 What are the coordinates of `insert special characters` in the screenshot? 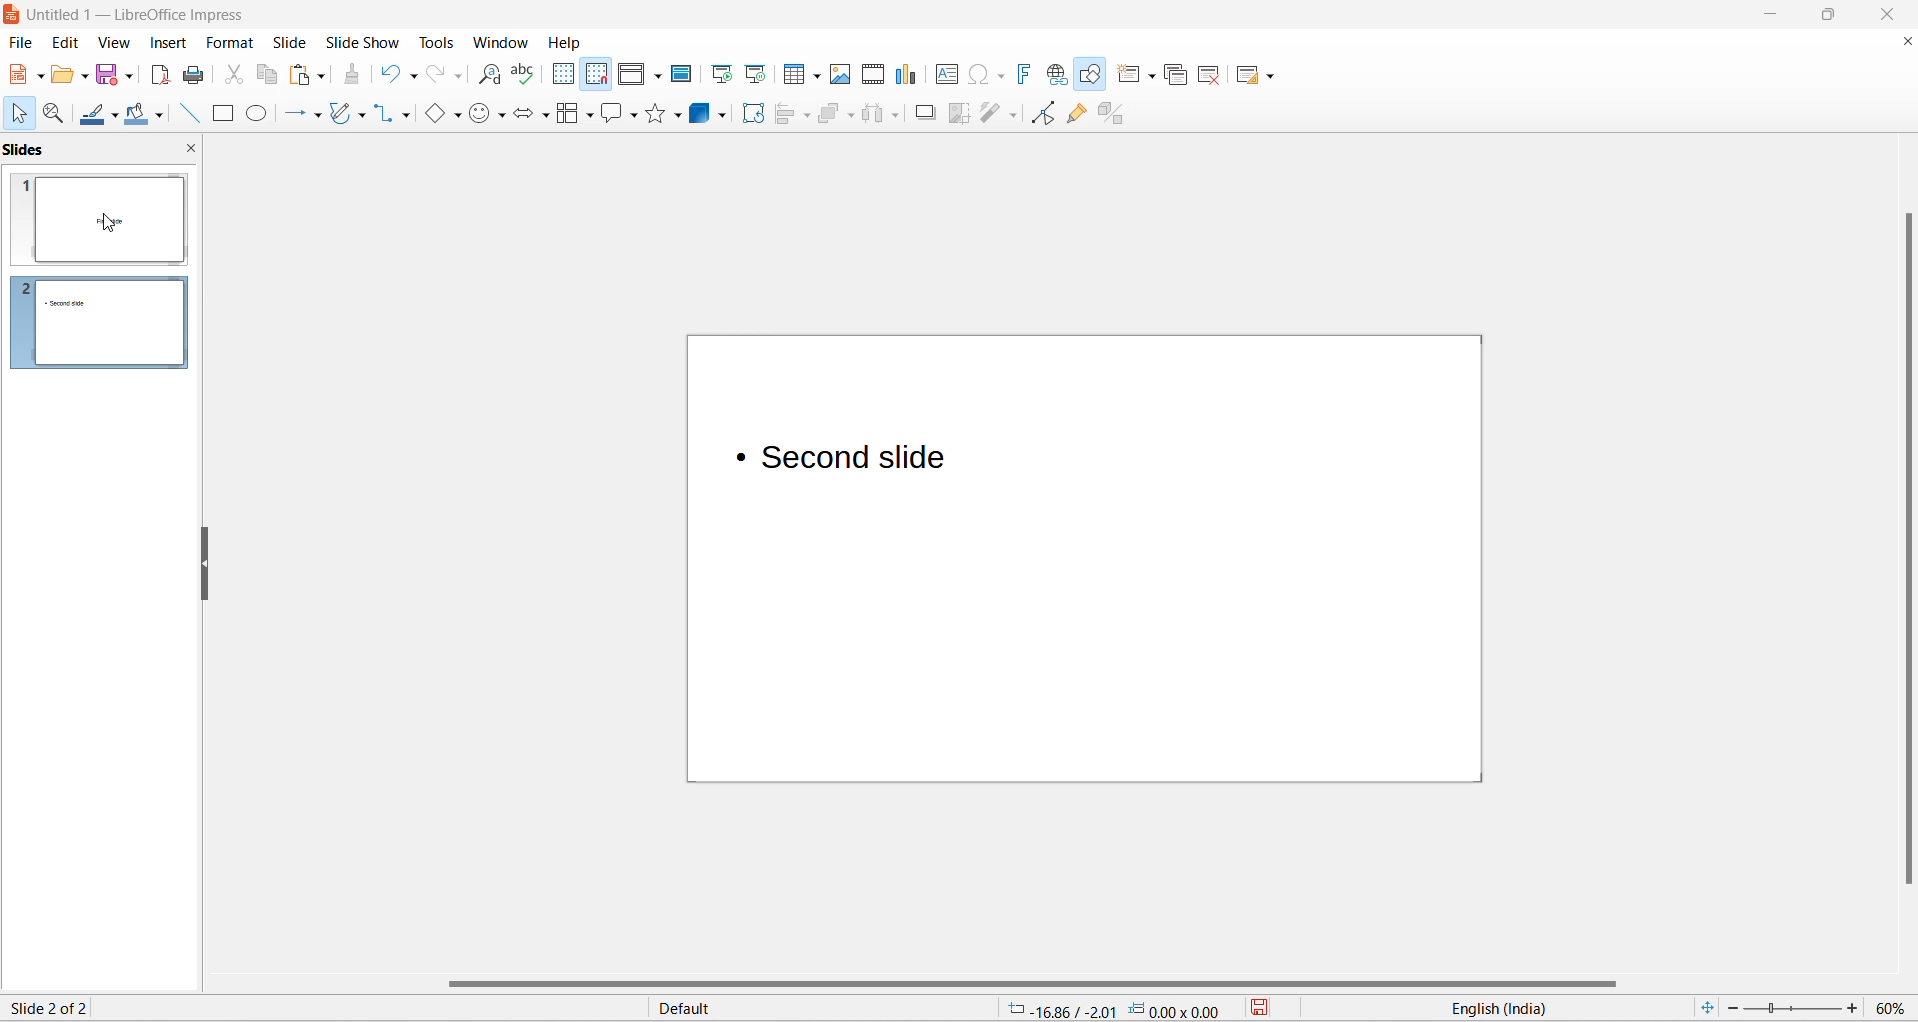 It's located at (985, 74).